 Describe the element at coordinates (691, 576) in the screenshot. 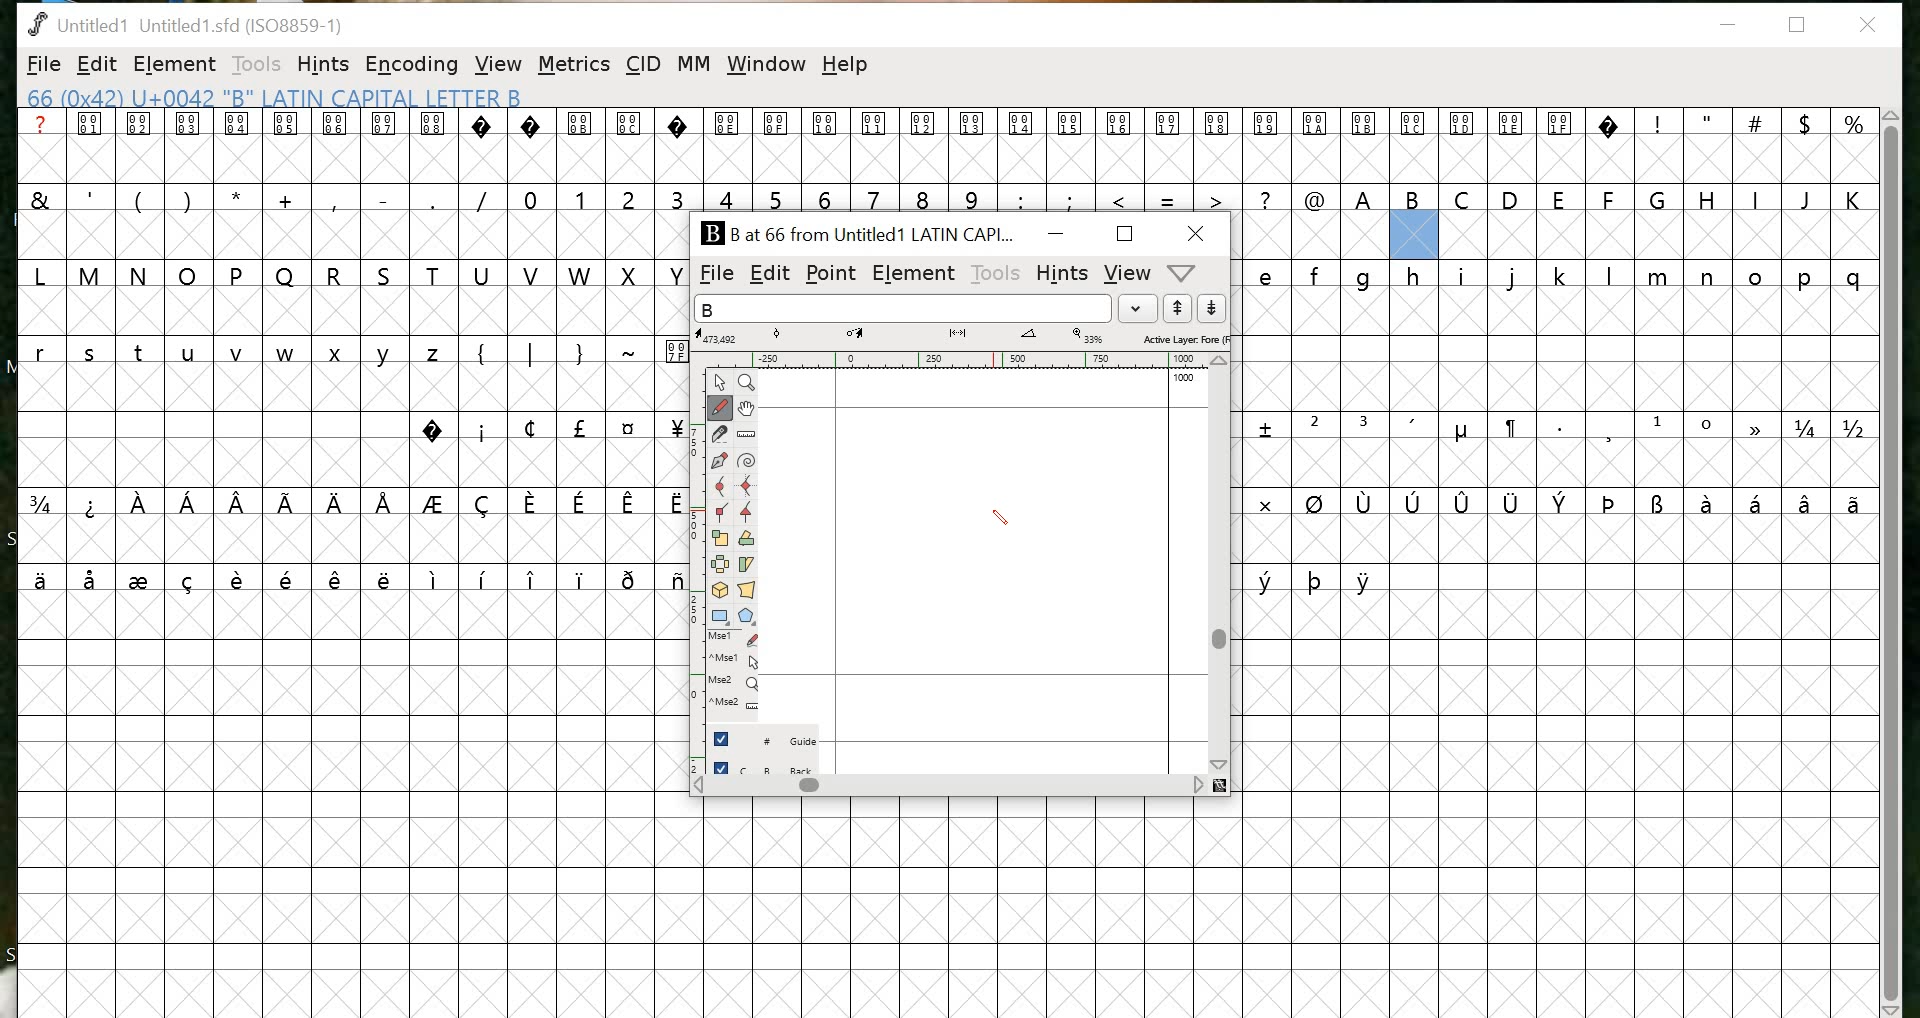

I see `ruler` at that location.